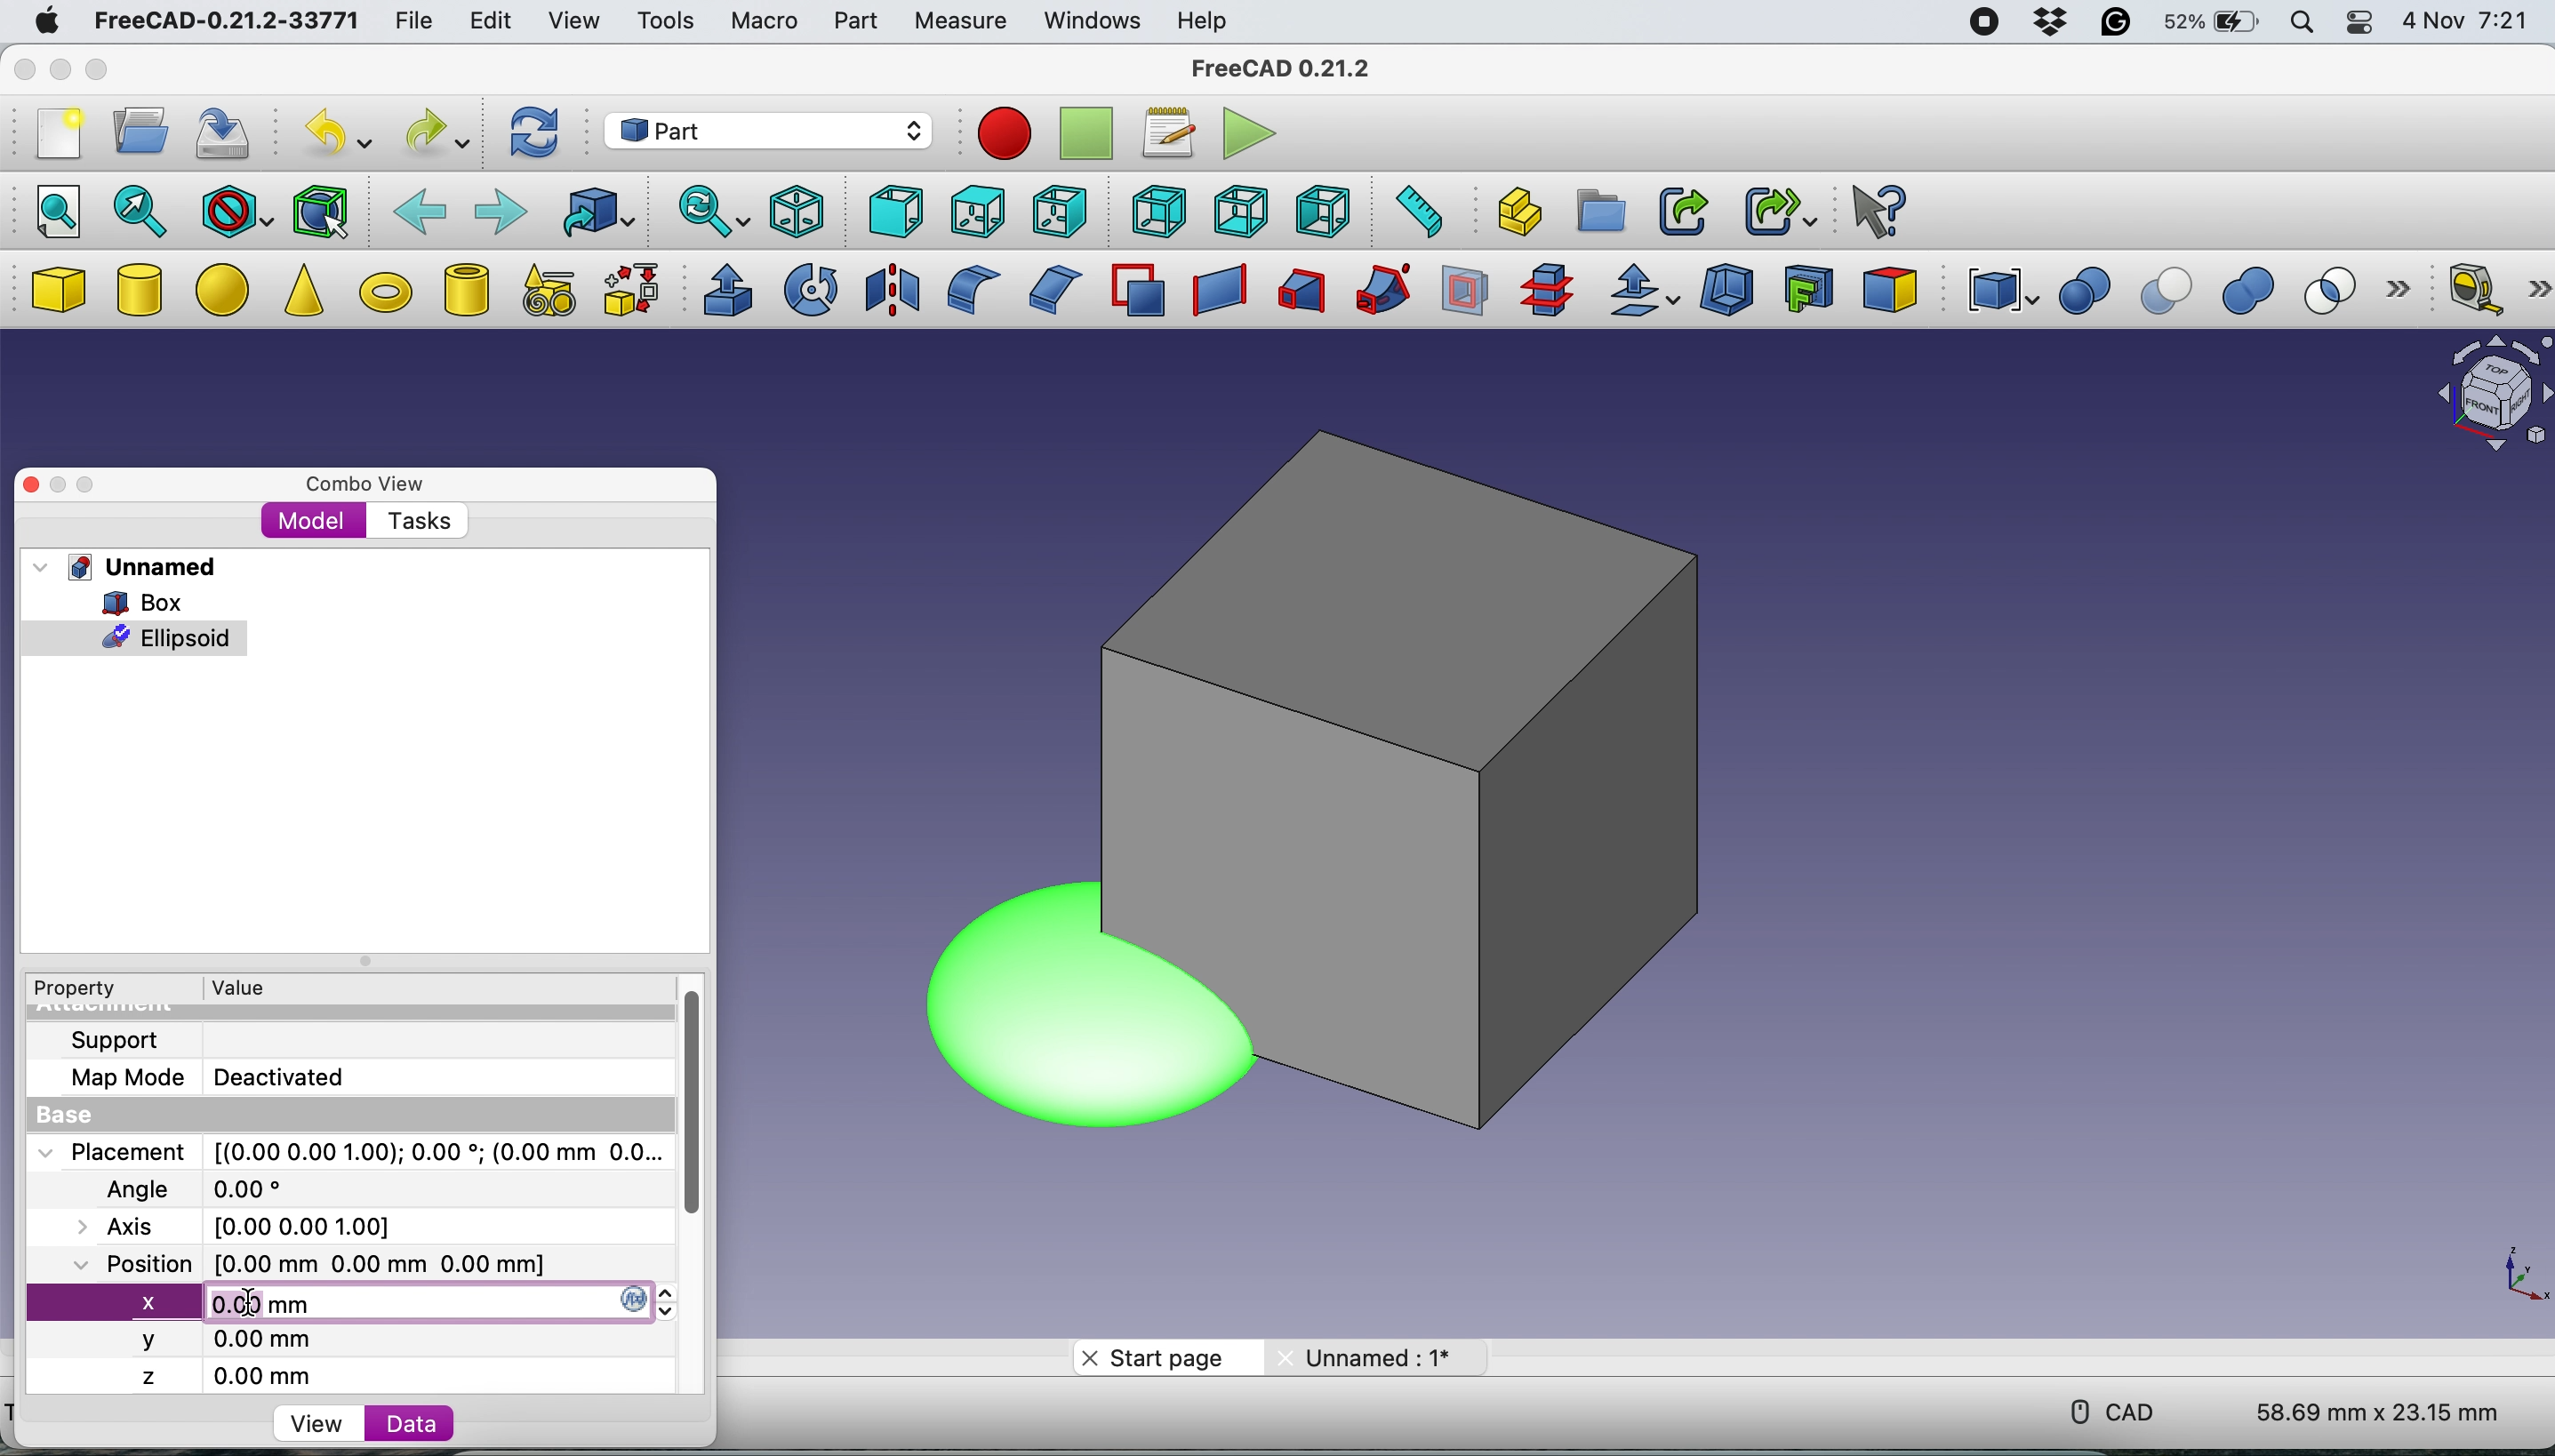 This screenshot has width=2555, height=1456. I want to click on macro, so click(763, 22).